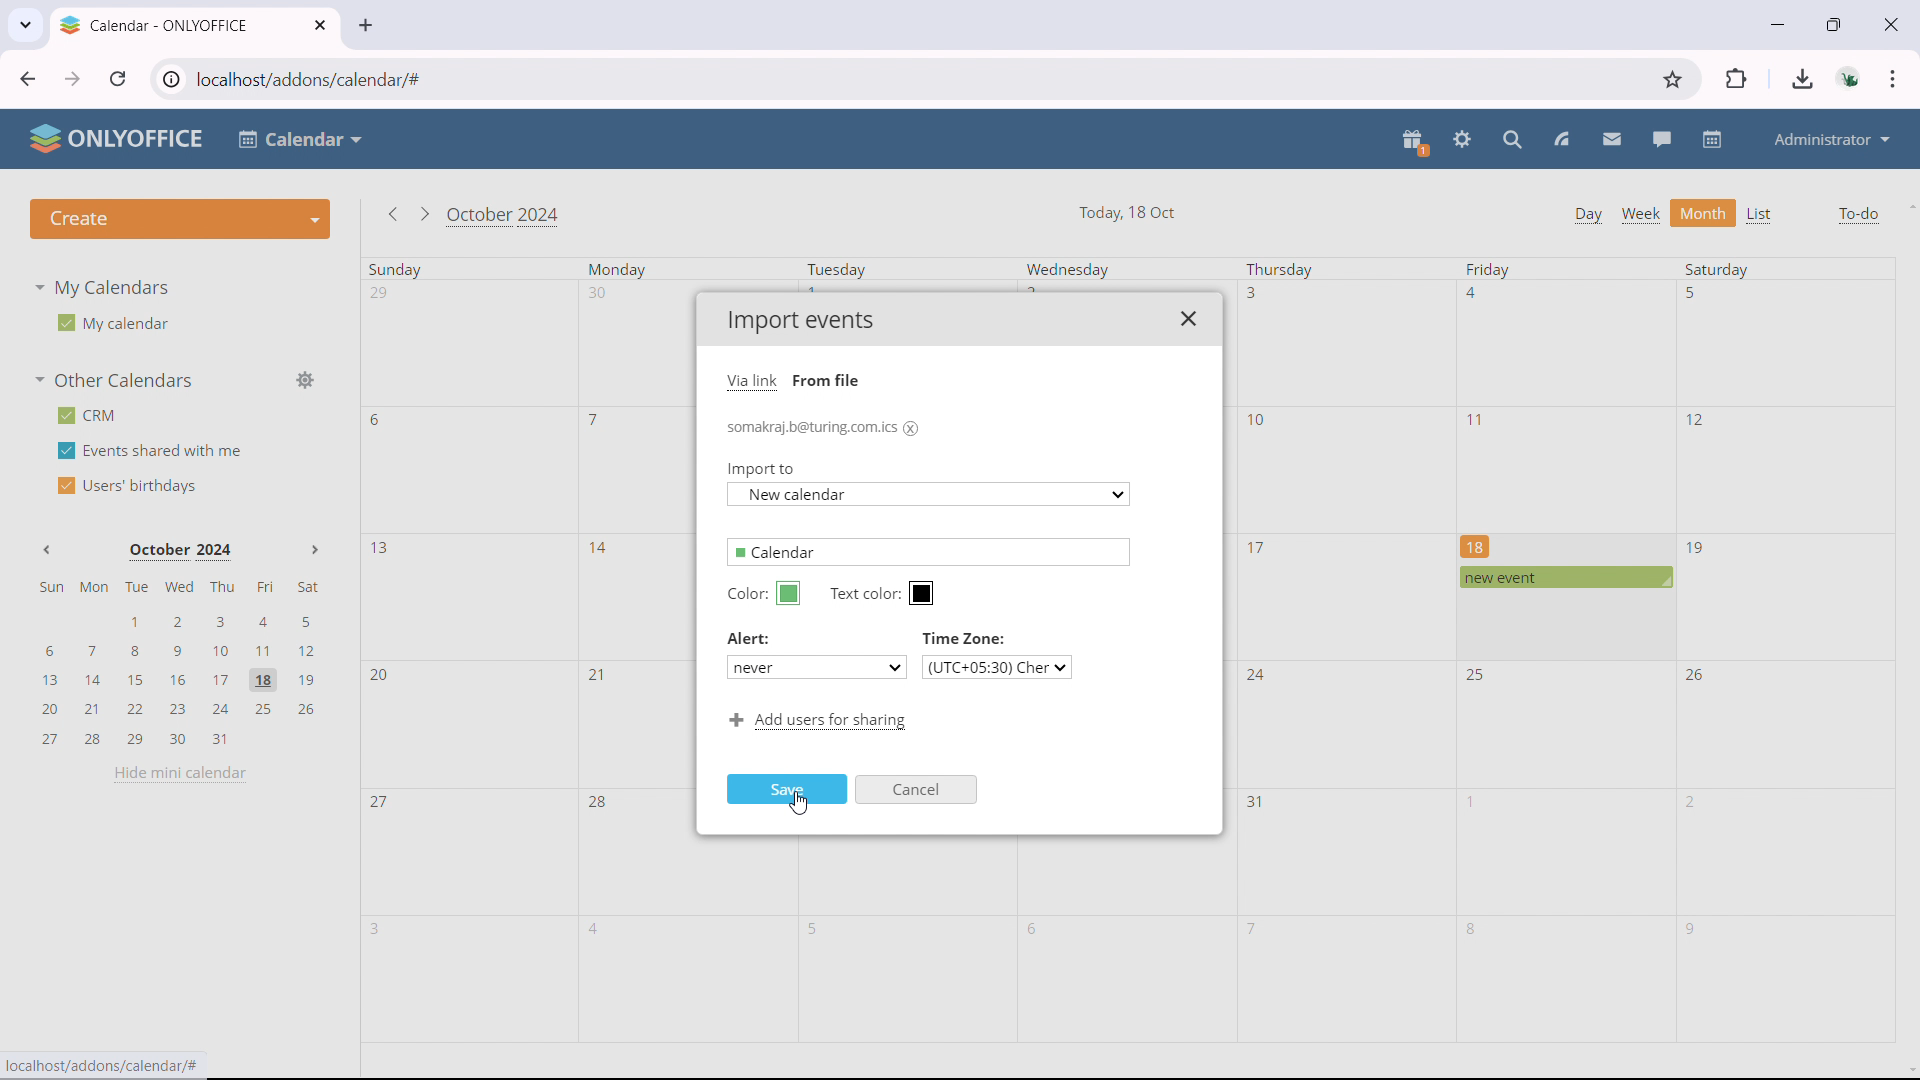 The width and height of the screenshot is (1920, 1080). Describe the element at coordinates (619, 270) in the screenshot. I see `Monday` at that location.